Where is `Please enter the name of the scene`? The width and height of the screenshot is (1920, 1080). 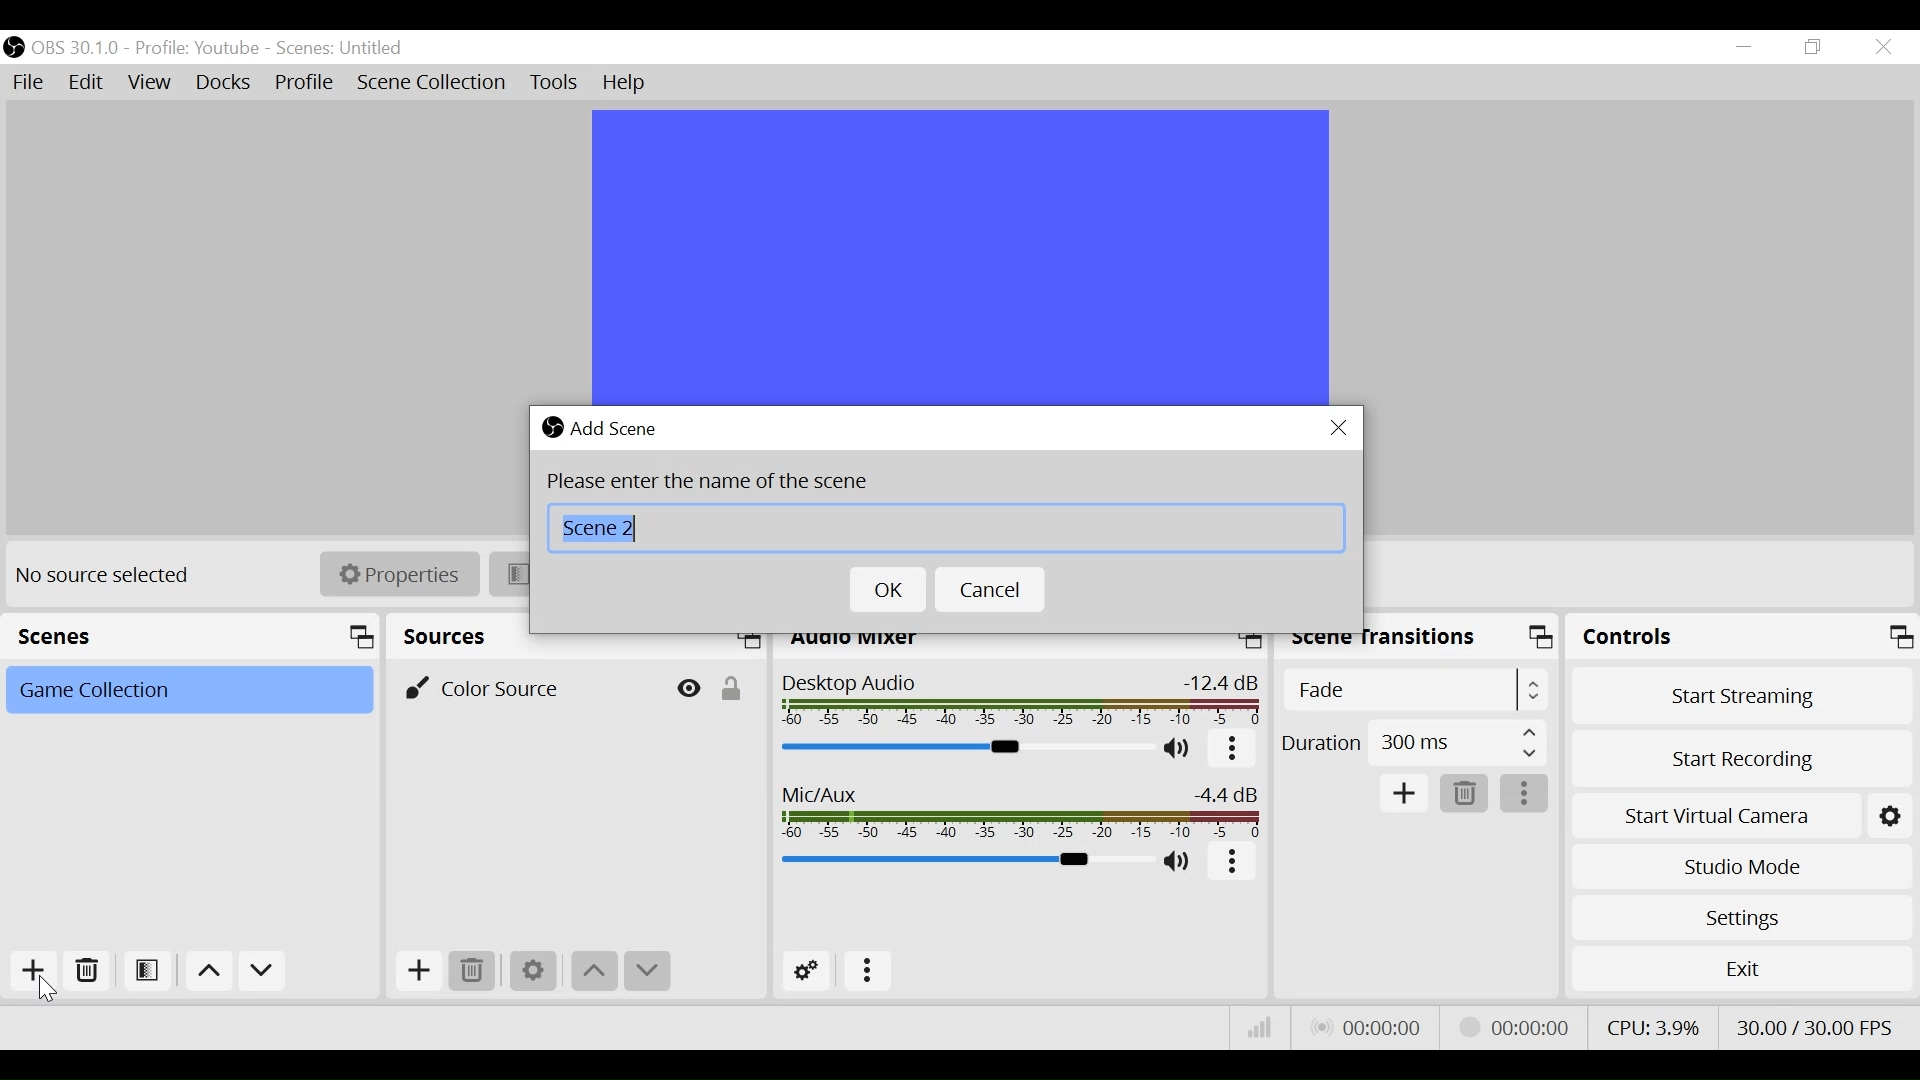
Please enter the name of the scene is located at coordinates (707, 481).